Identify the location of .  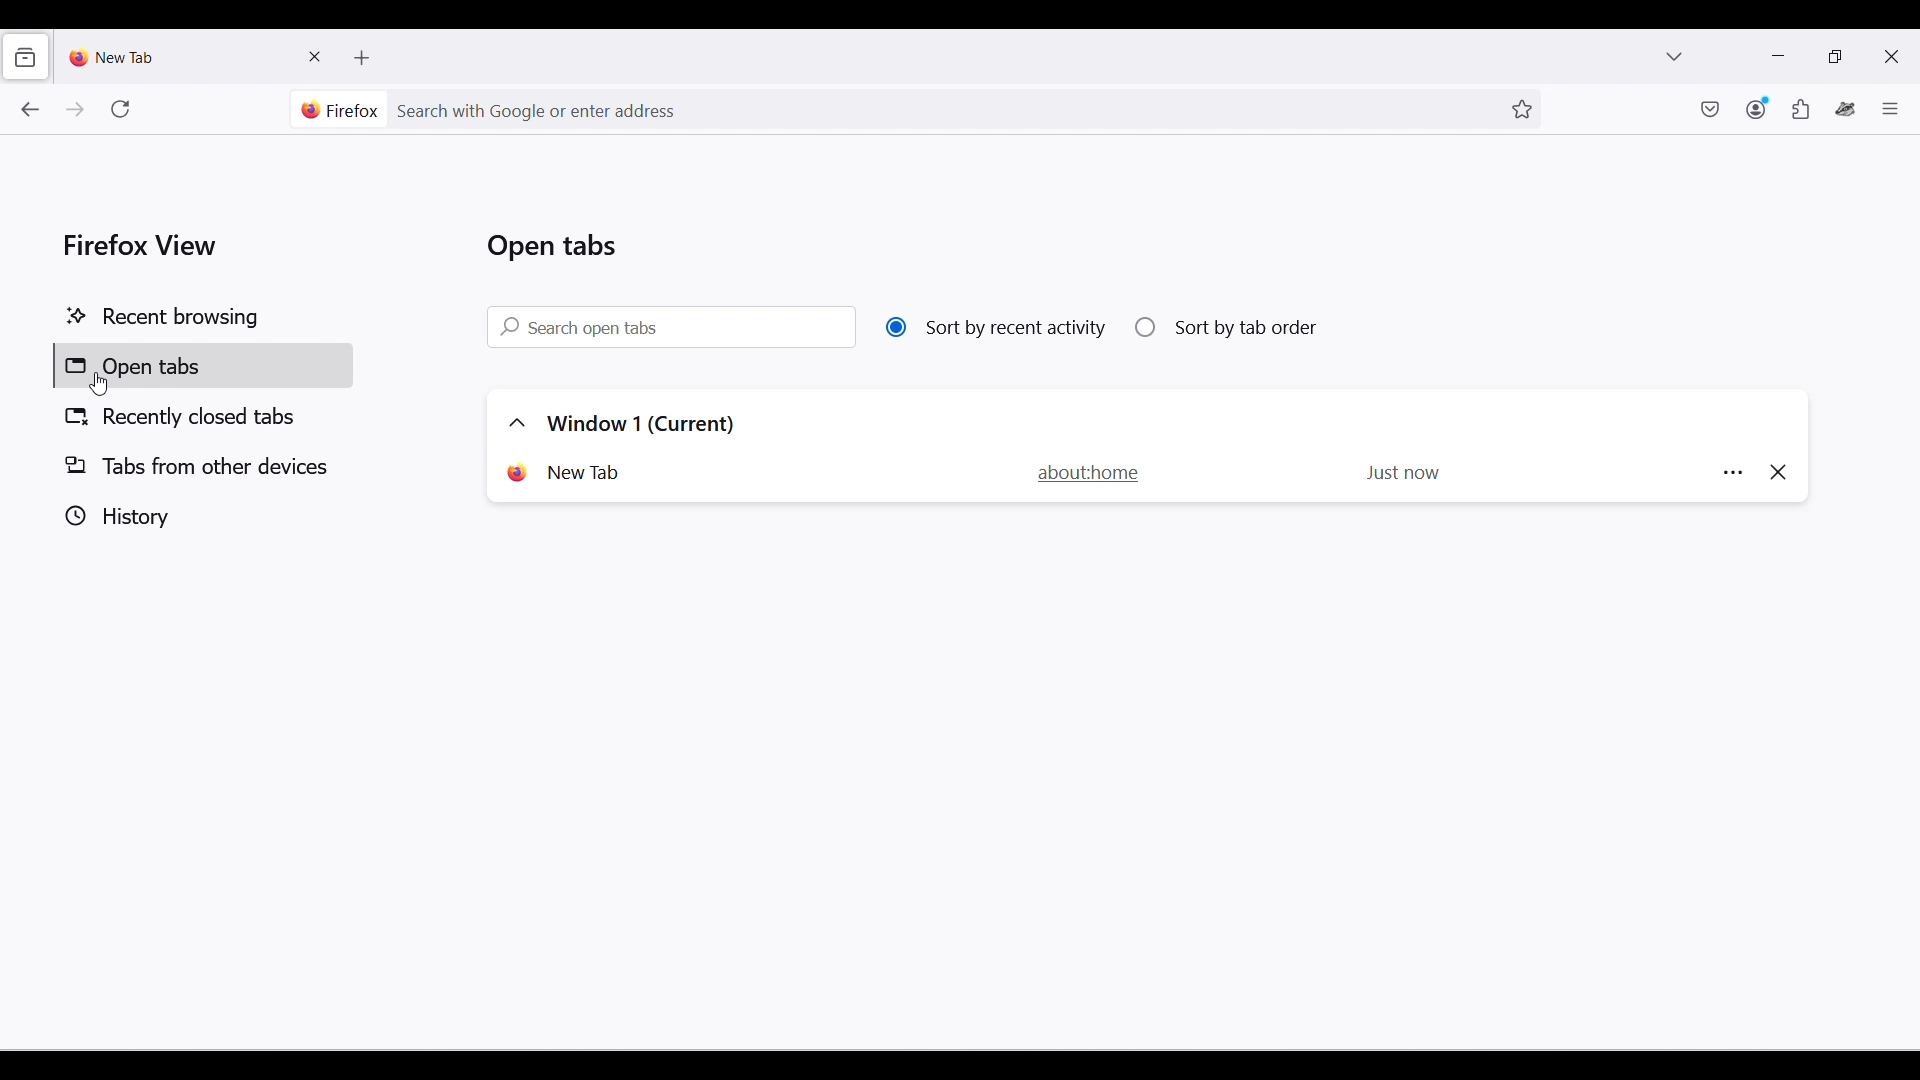
(1727, 473).